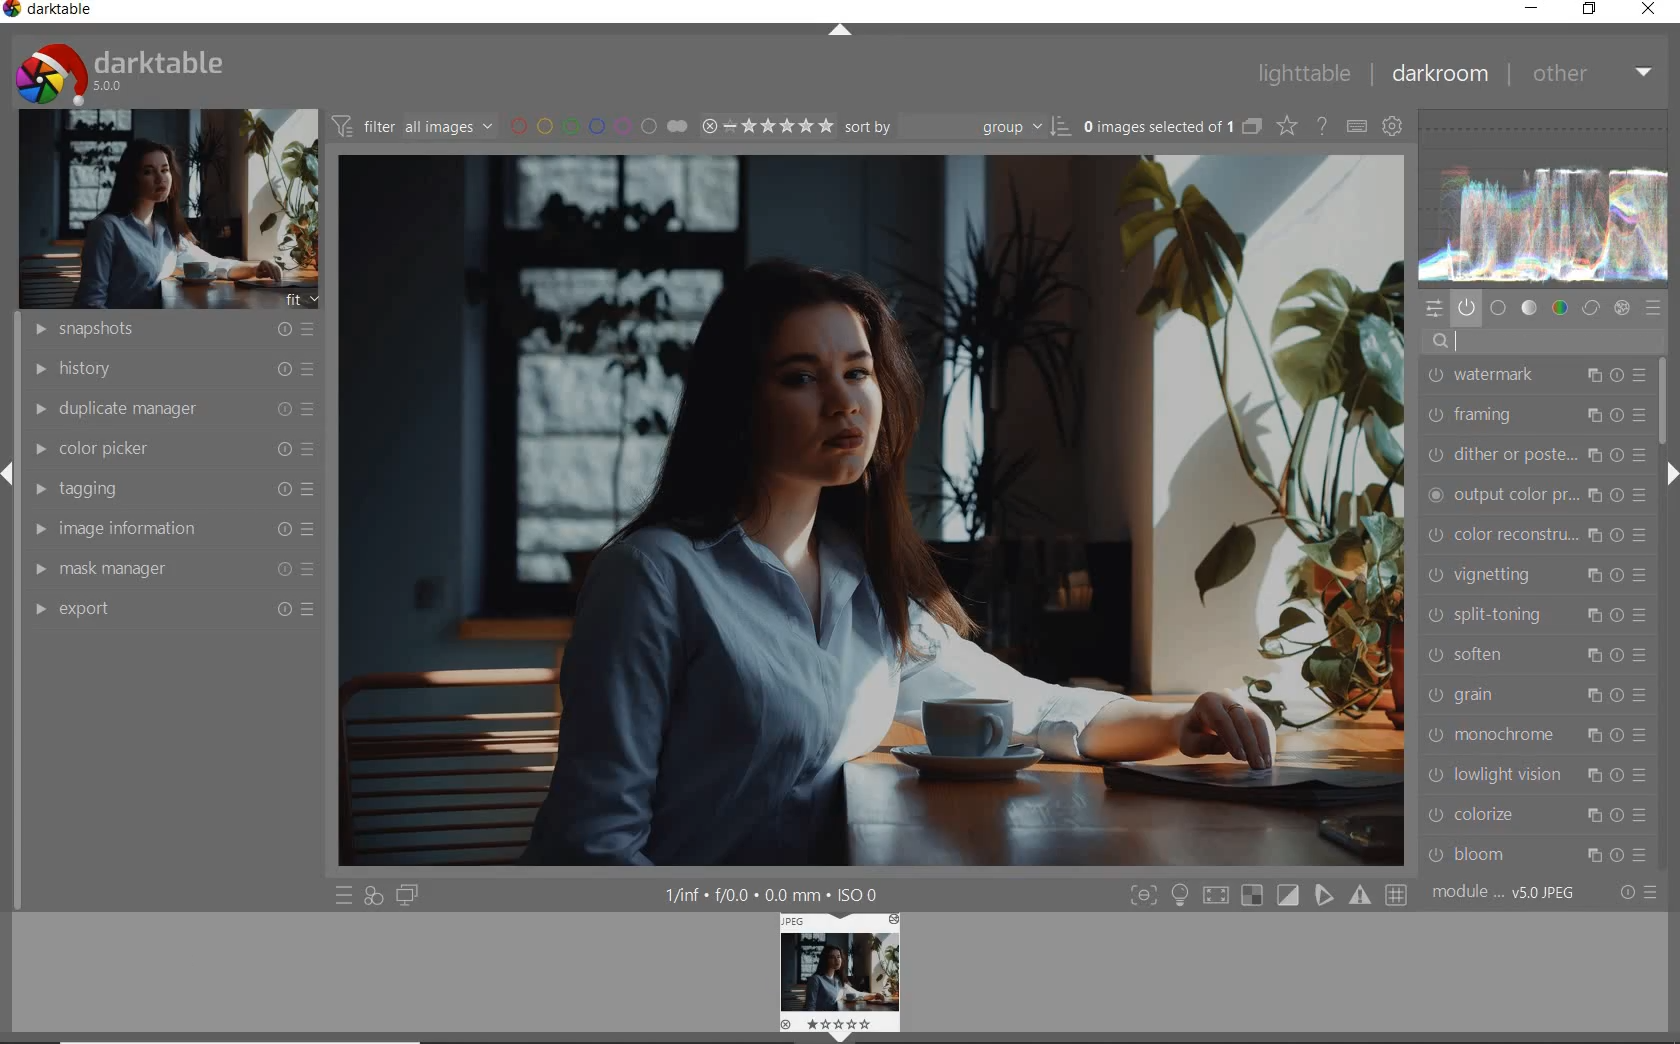 The image size is (1680, 1044). Describe the element at coordinates (1436, 310) in the screenshot. I see `quick access panel` at that location.